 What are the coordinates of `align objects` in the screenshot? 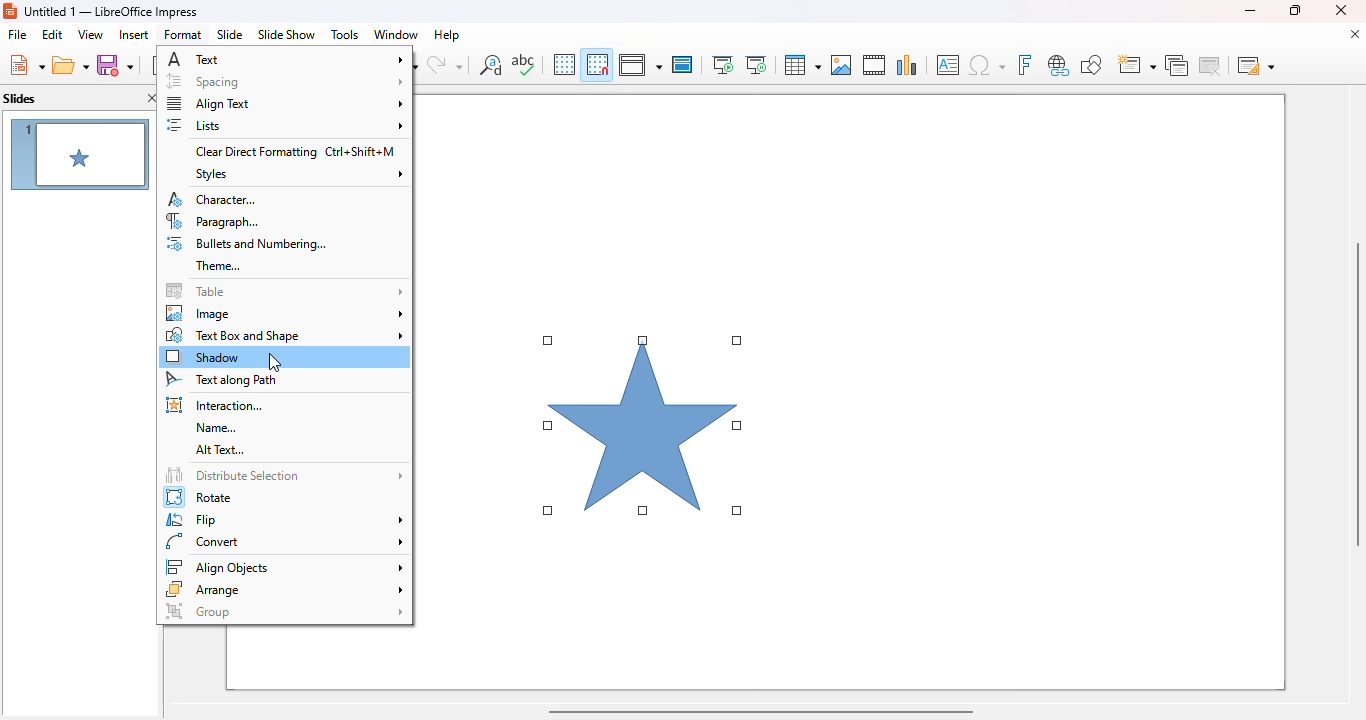 It's located at (283, 567).